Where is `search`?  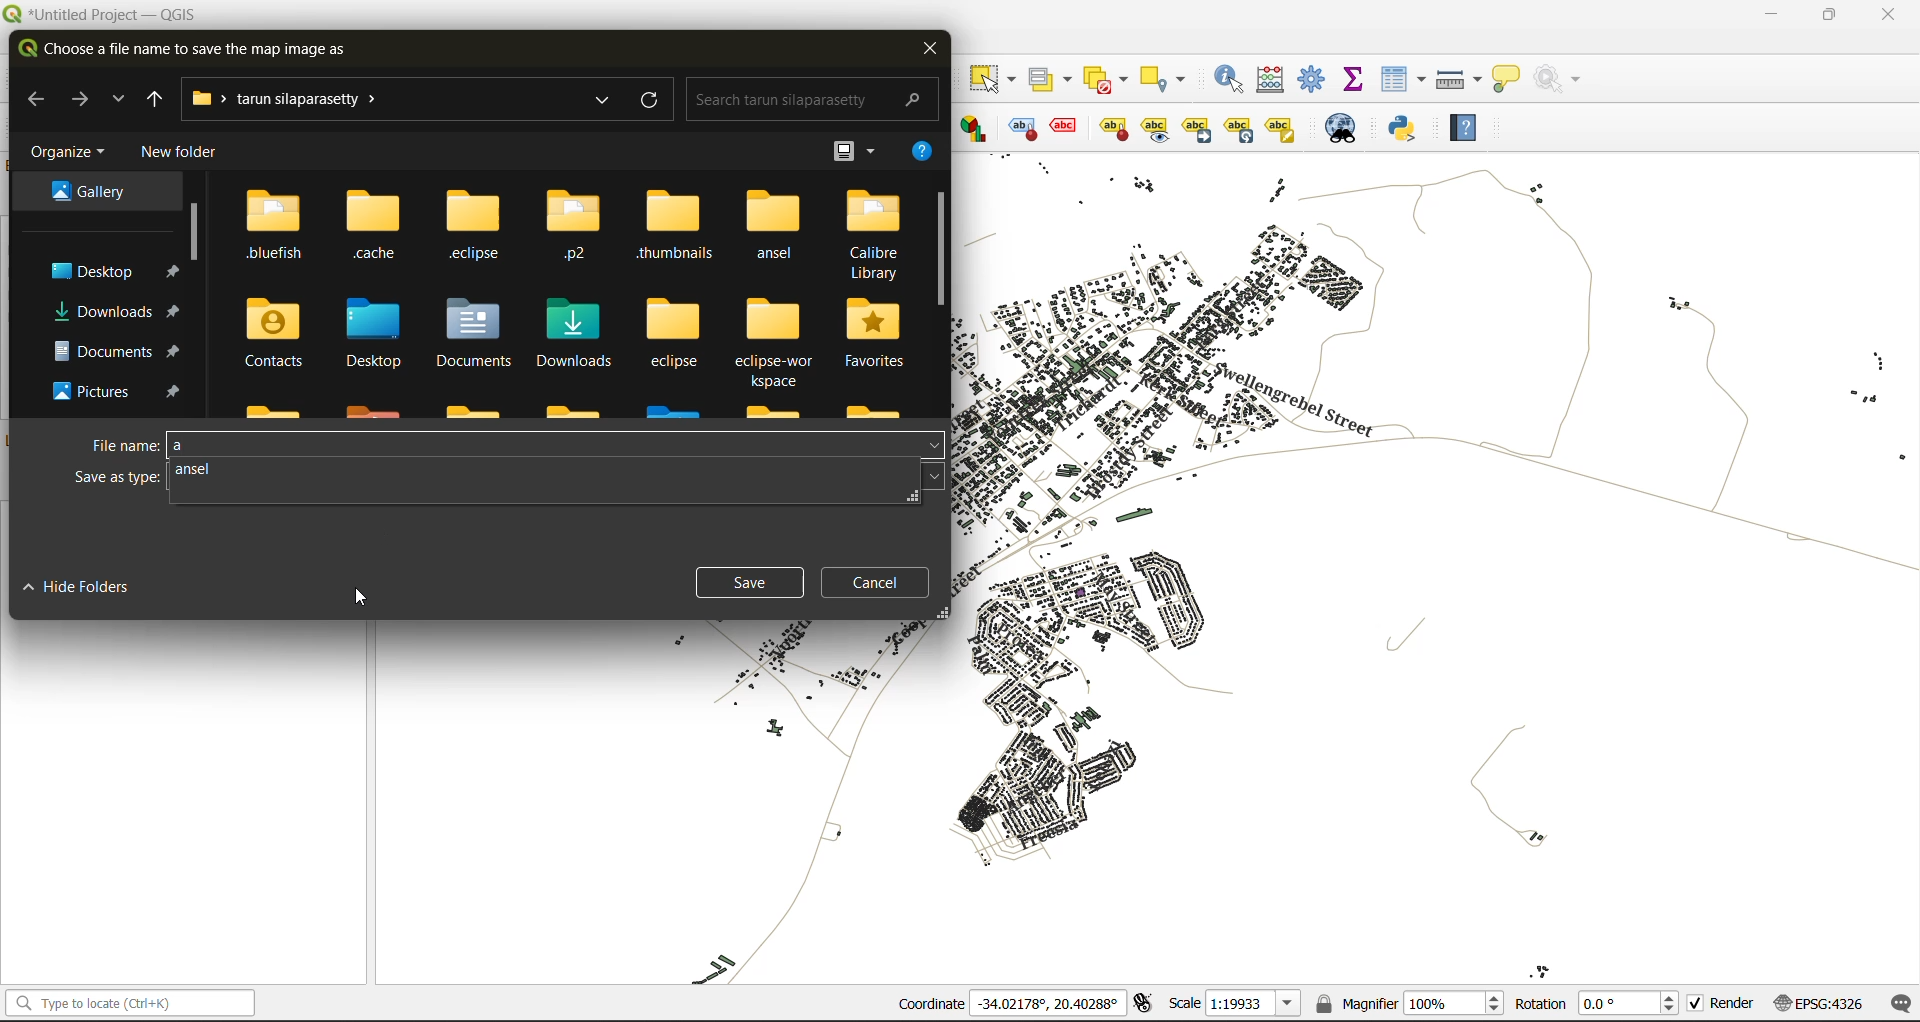 search is located at coordinates (805, 96).